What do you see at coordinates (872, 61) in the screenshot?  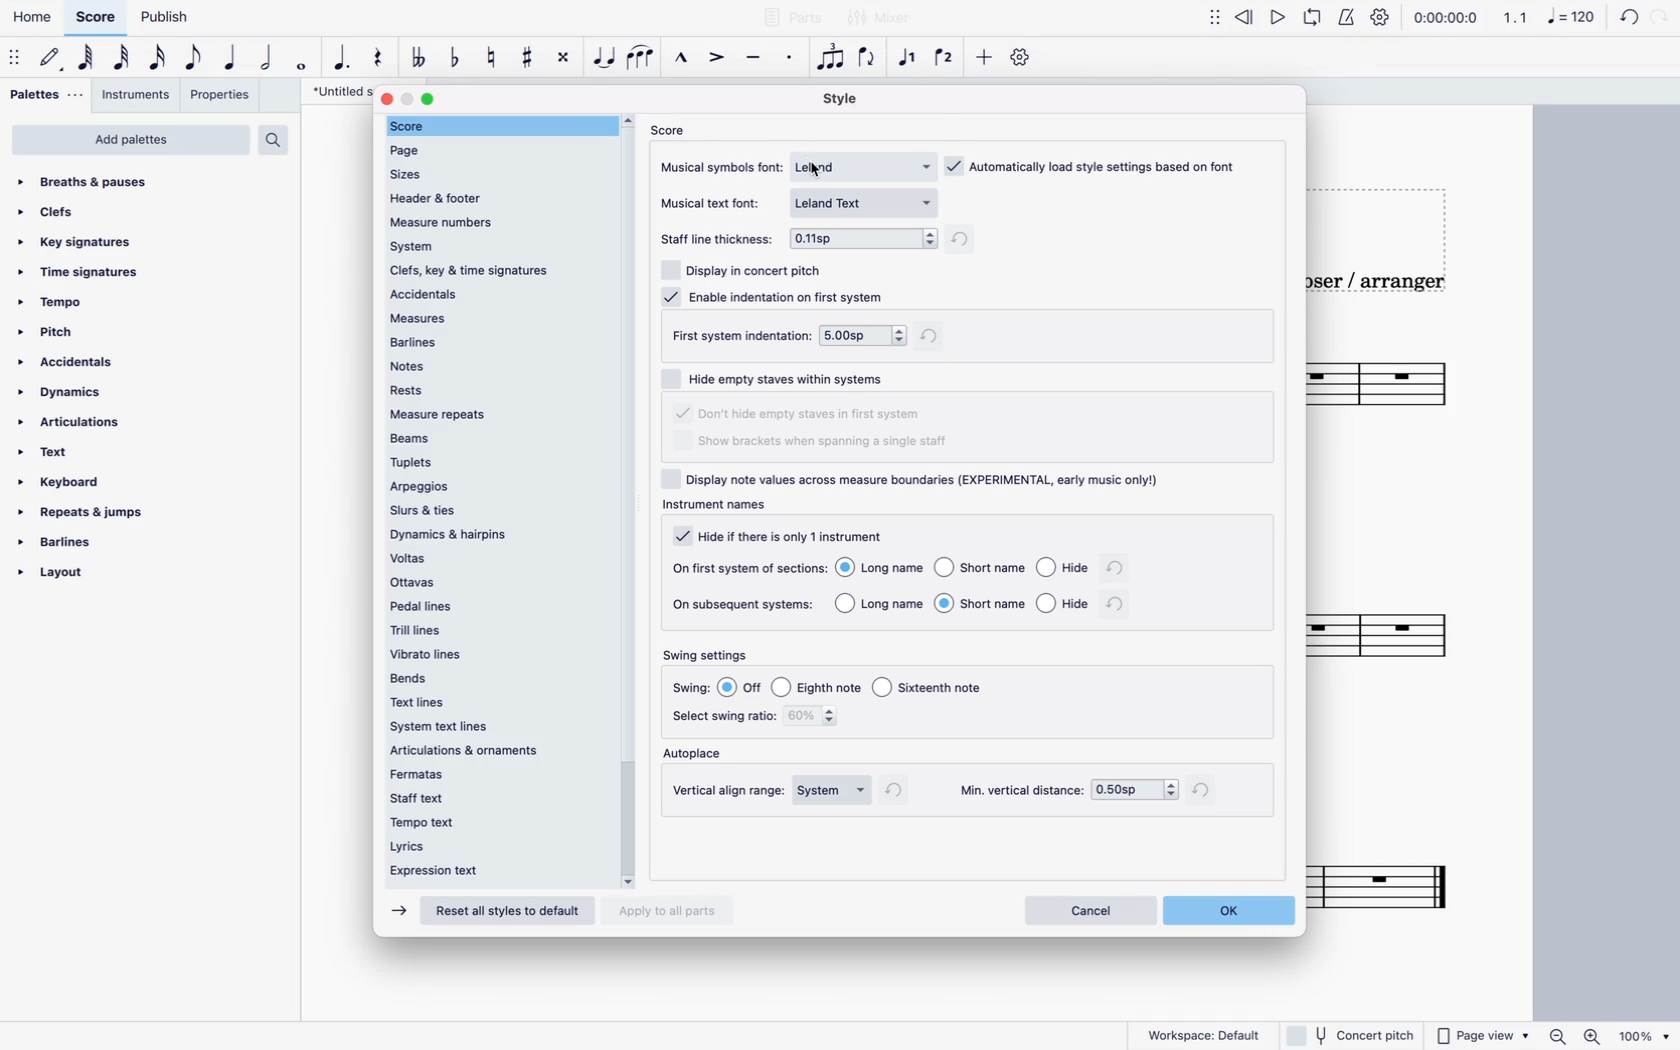 I see `flip direction` at bounding box center [872, 61].